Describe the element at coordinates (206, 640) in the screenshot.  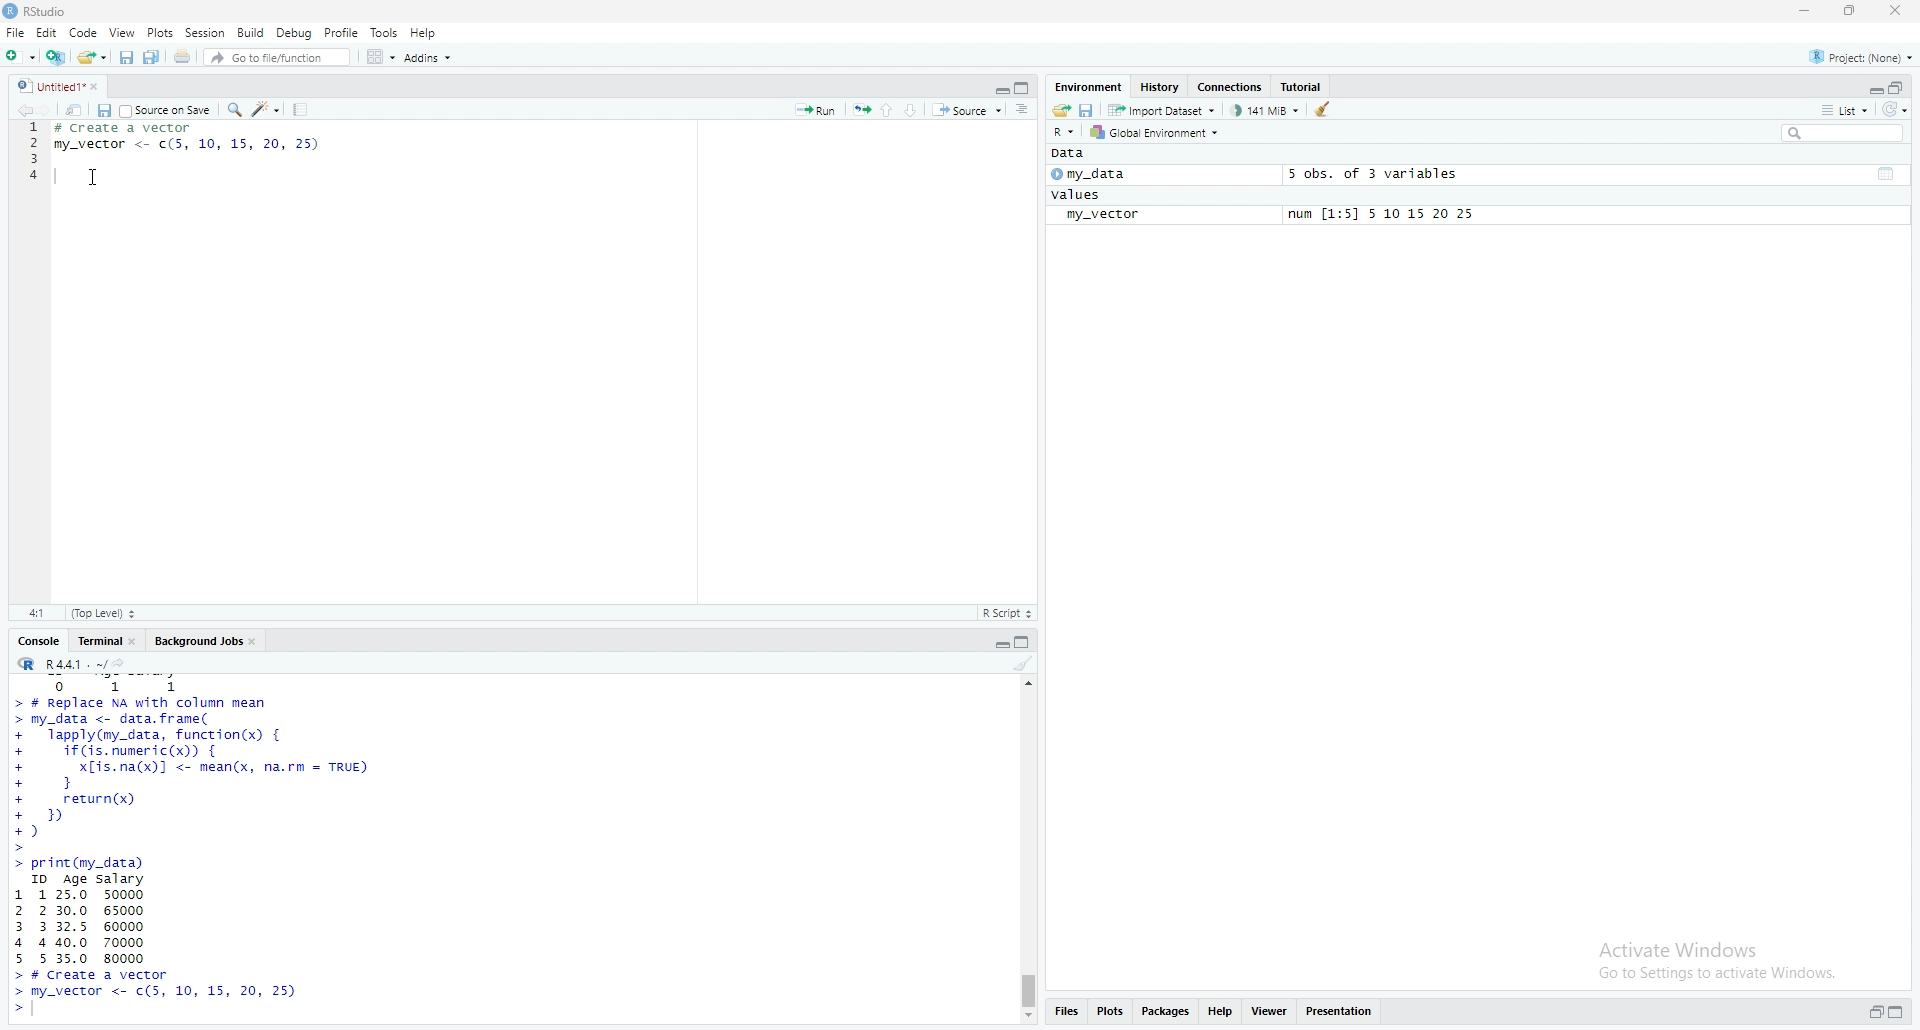
I see `Background jobs` at that location.